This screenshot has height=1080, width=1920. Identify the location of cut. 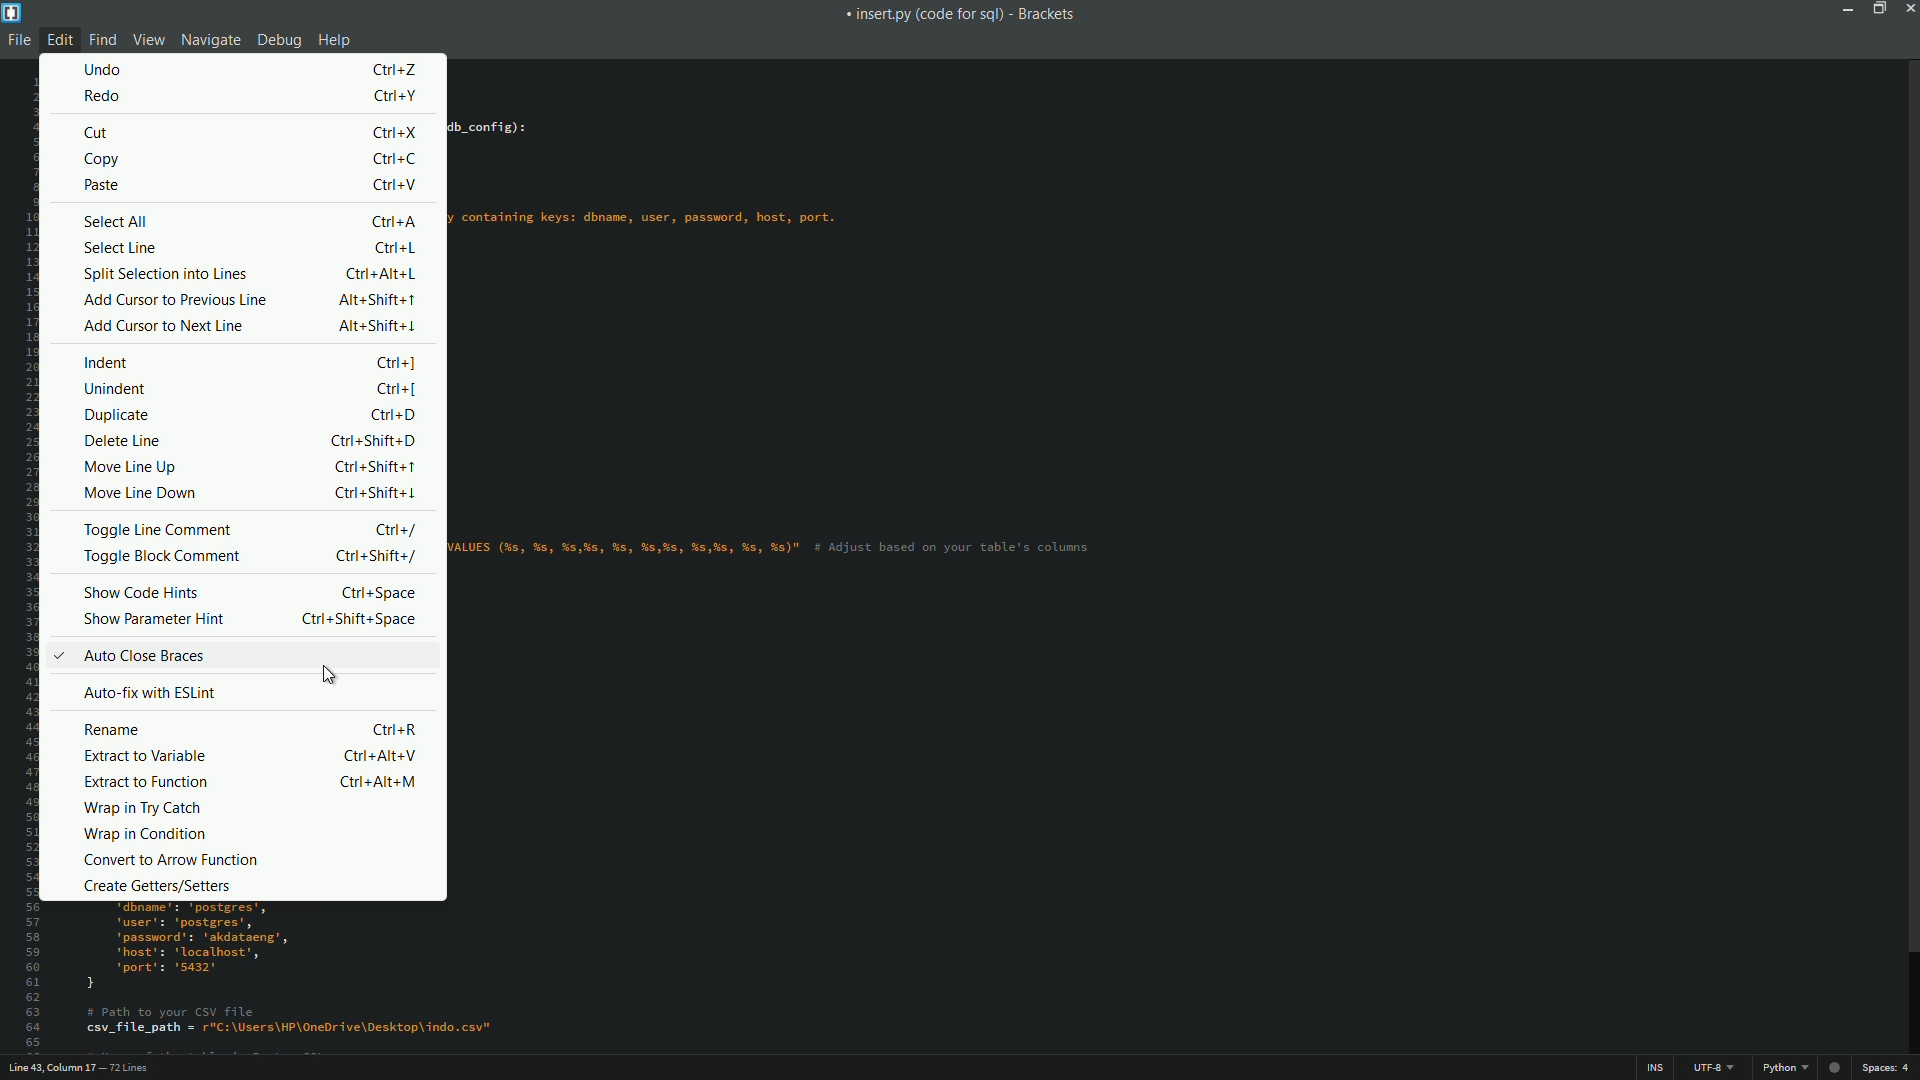
(98, 133).